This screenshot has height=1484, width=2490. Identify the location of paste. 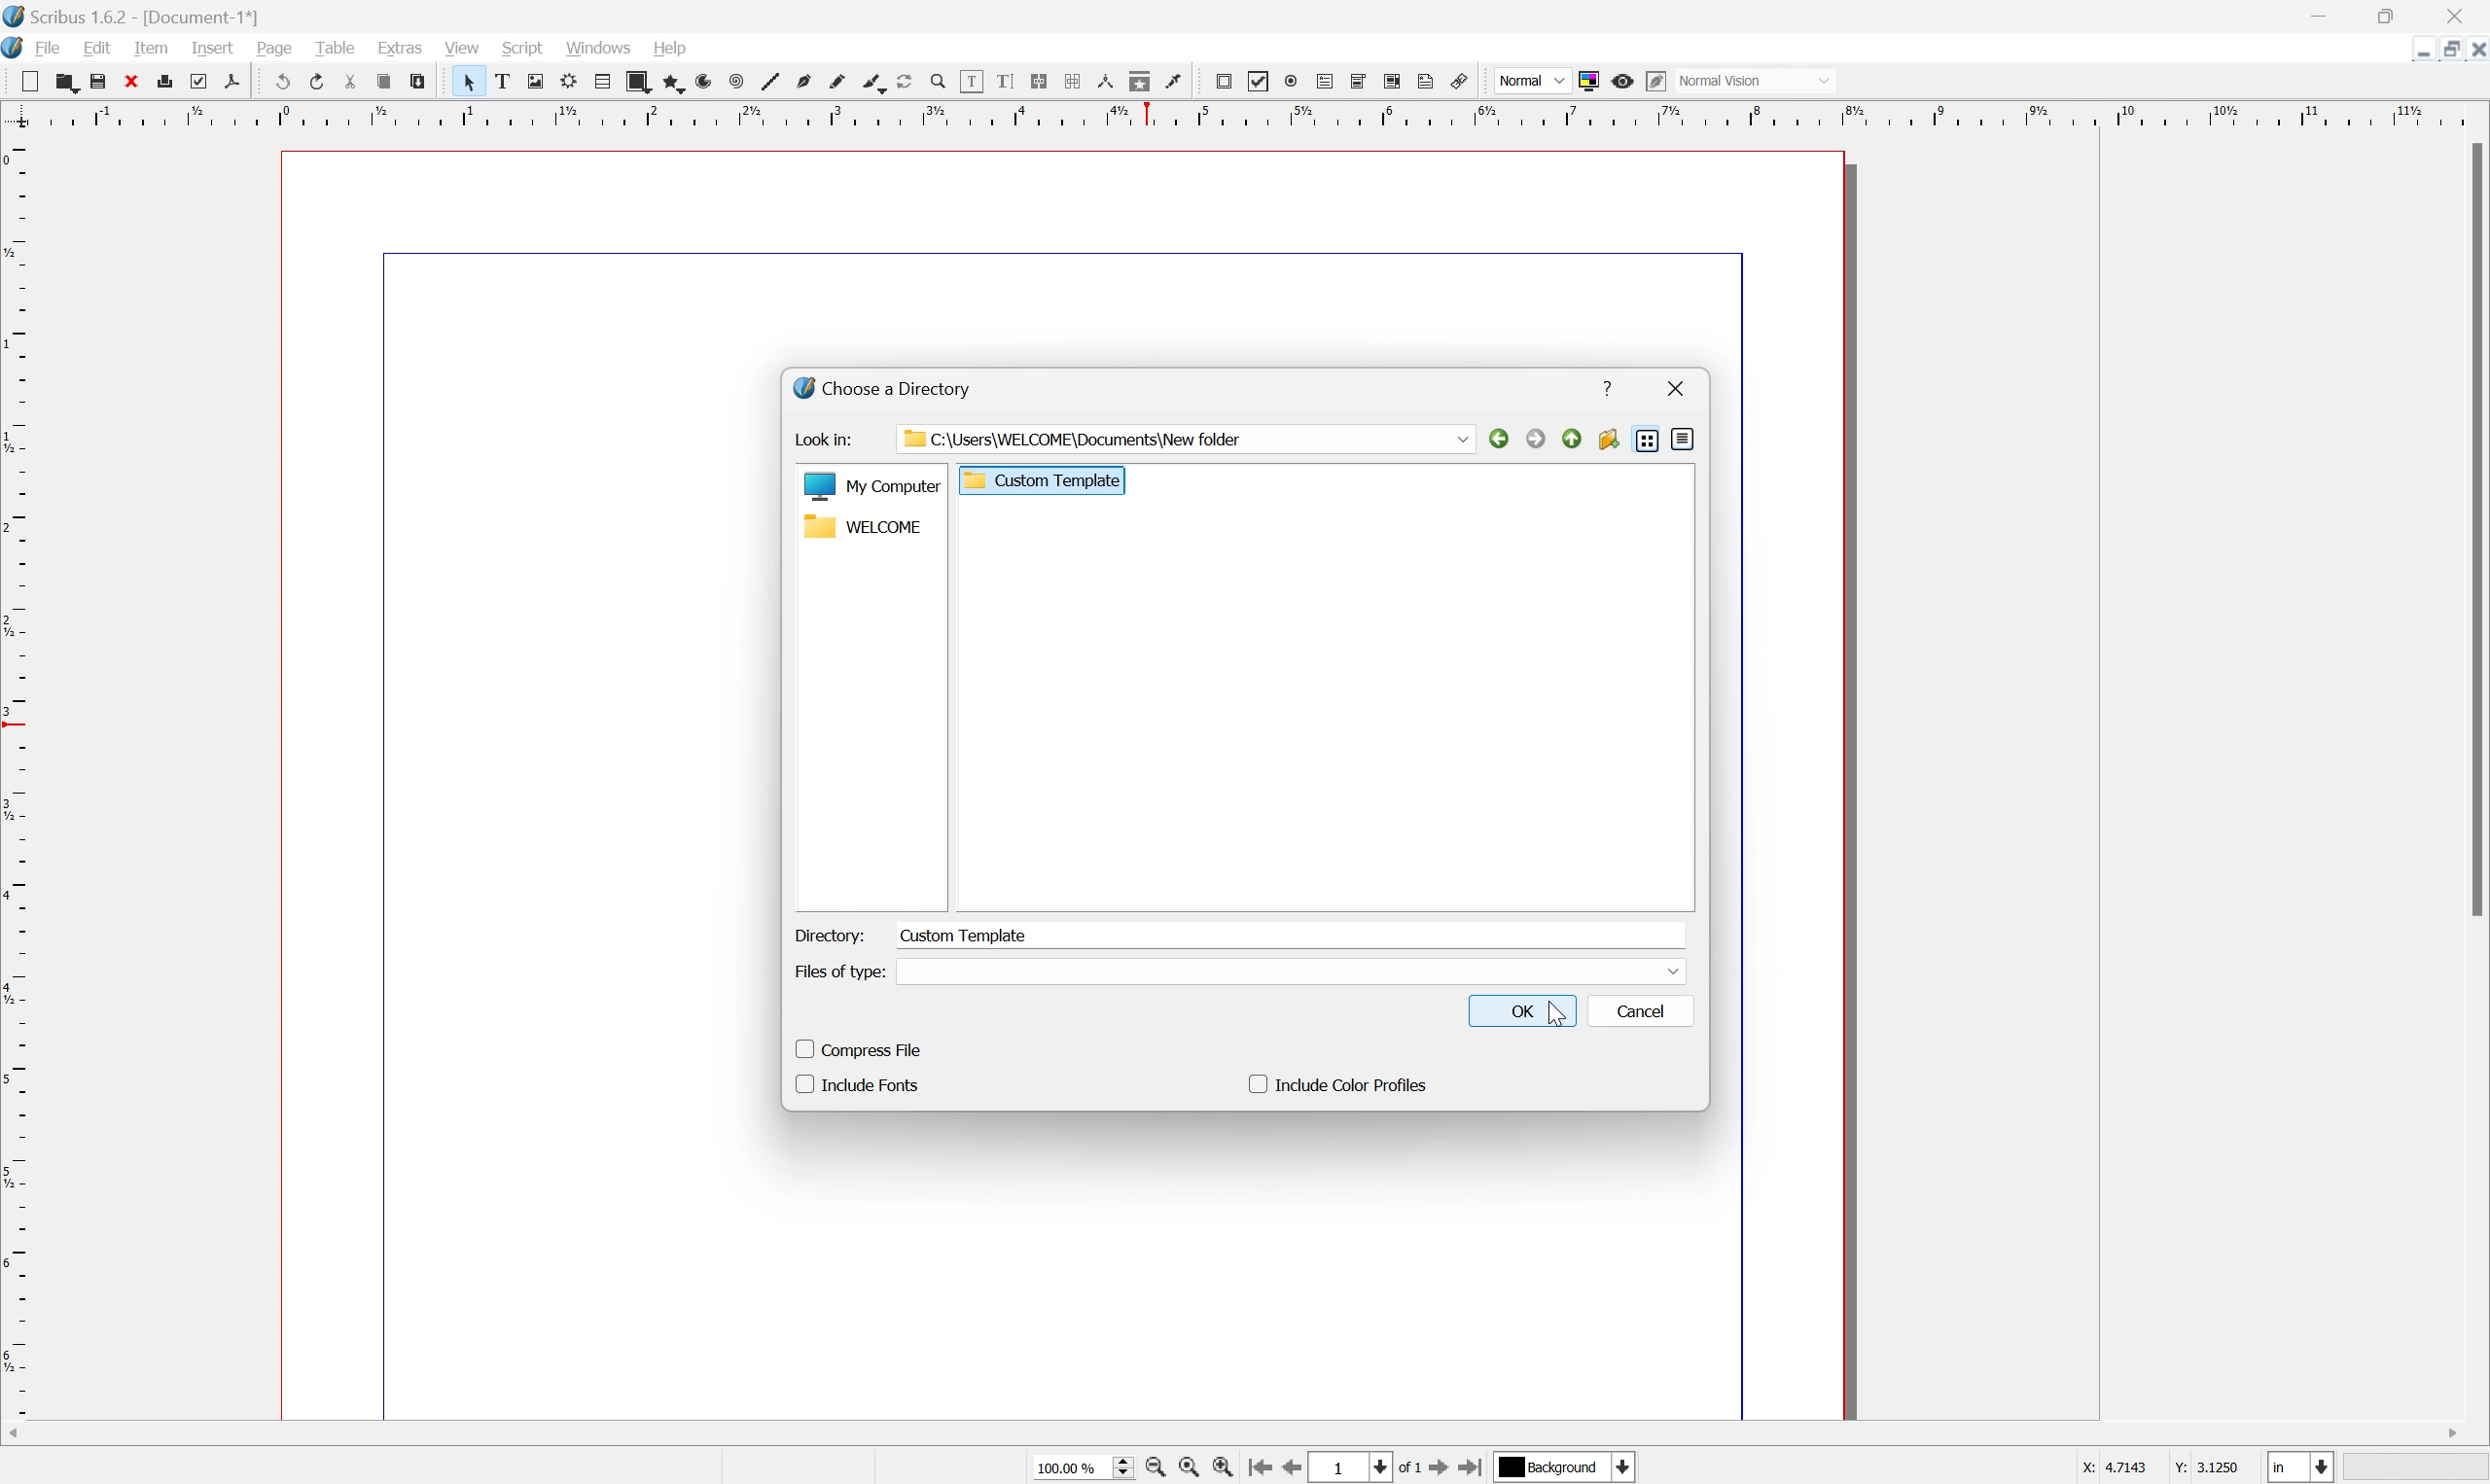
(423, 83).